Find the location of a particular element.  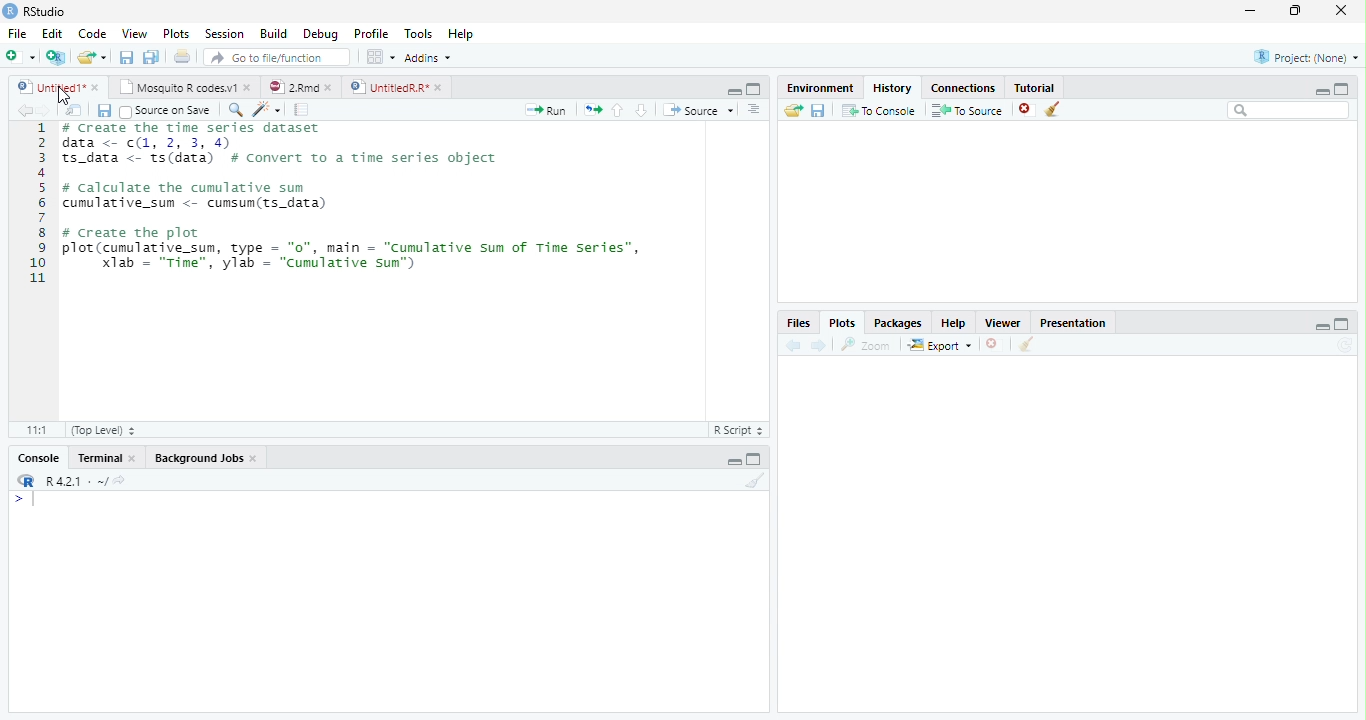

2.Rmd is located at coordinates (303, 88).